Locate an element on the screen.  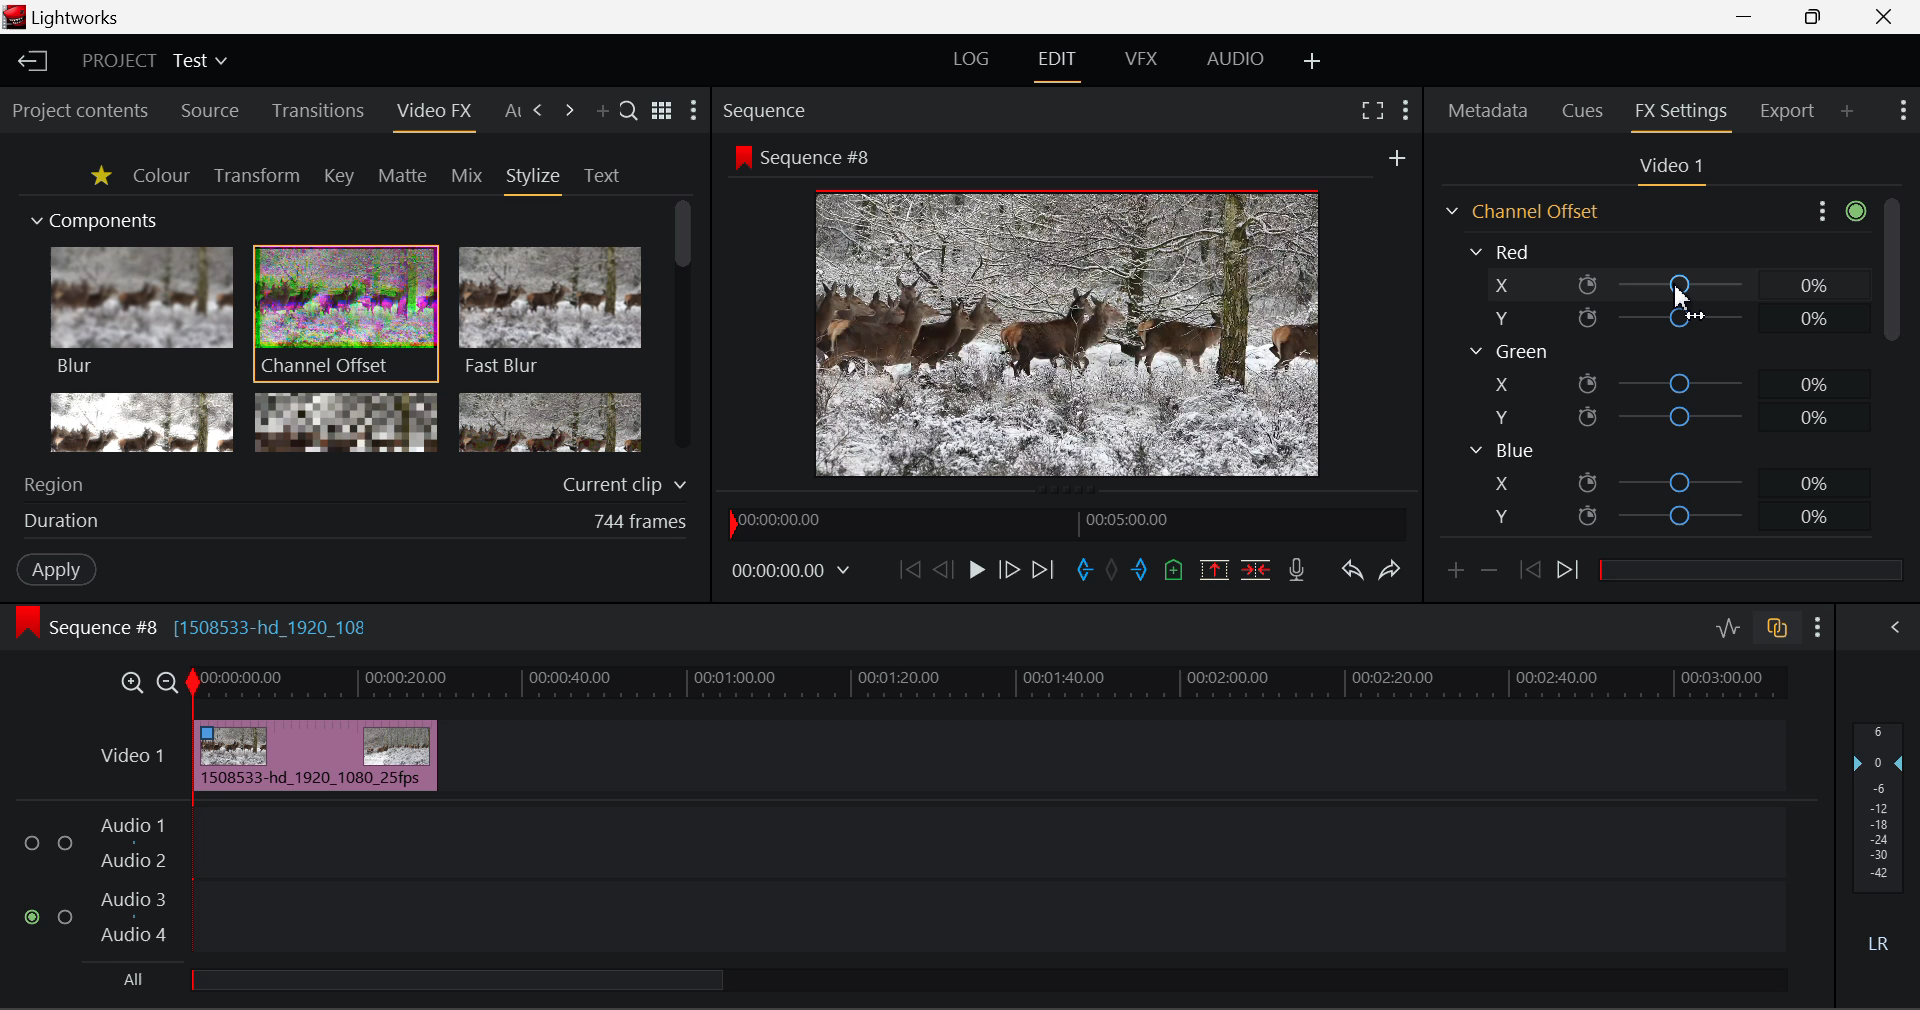
Cues is located at coordinates (1582, 110).